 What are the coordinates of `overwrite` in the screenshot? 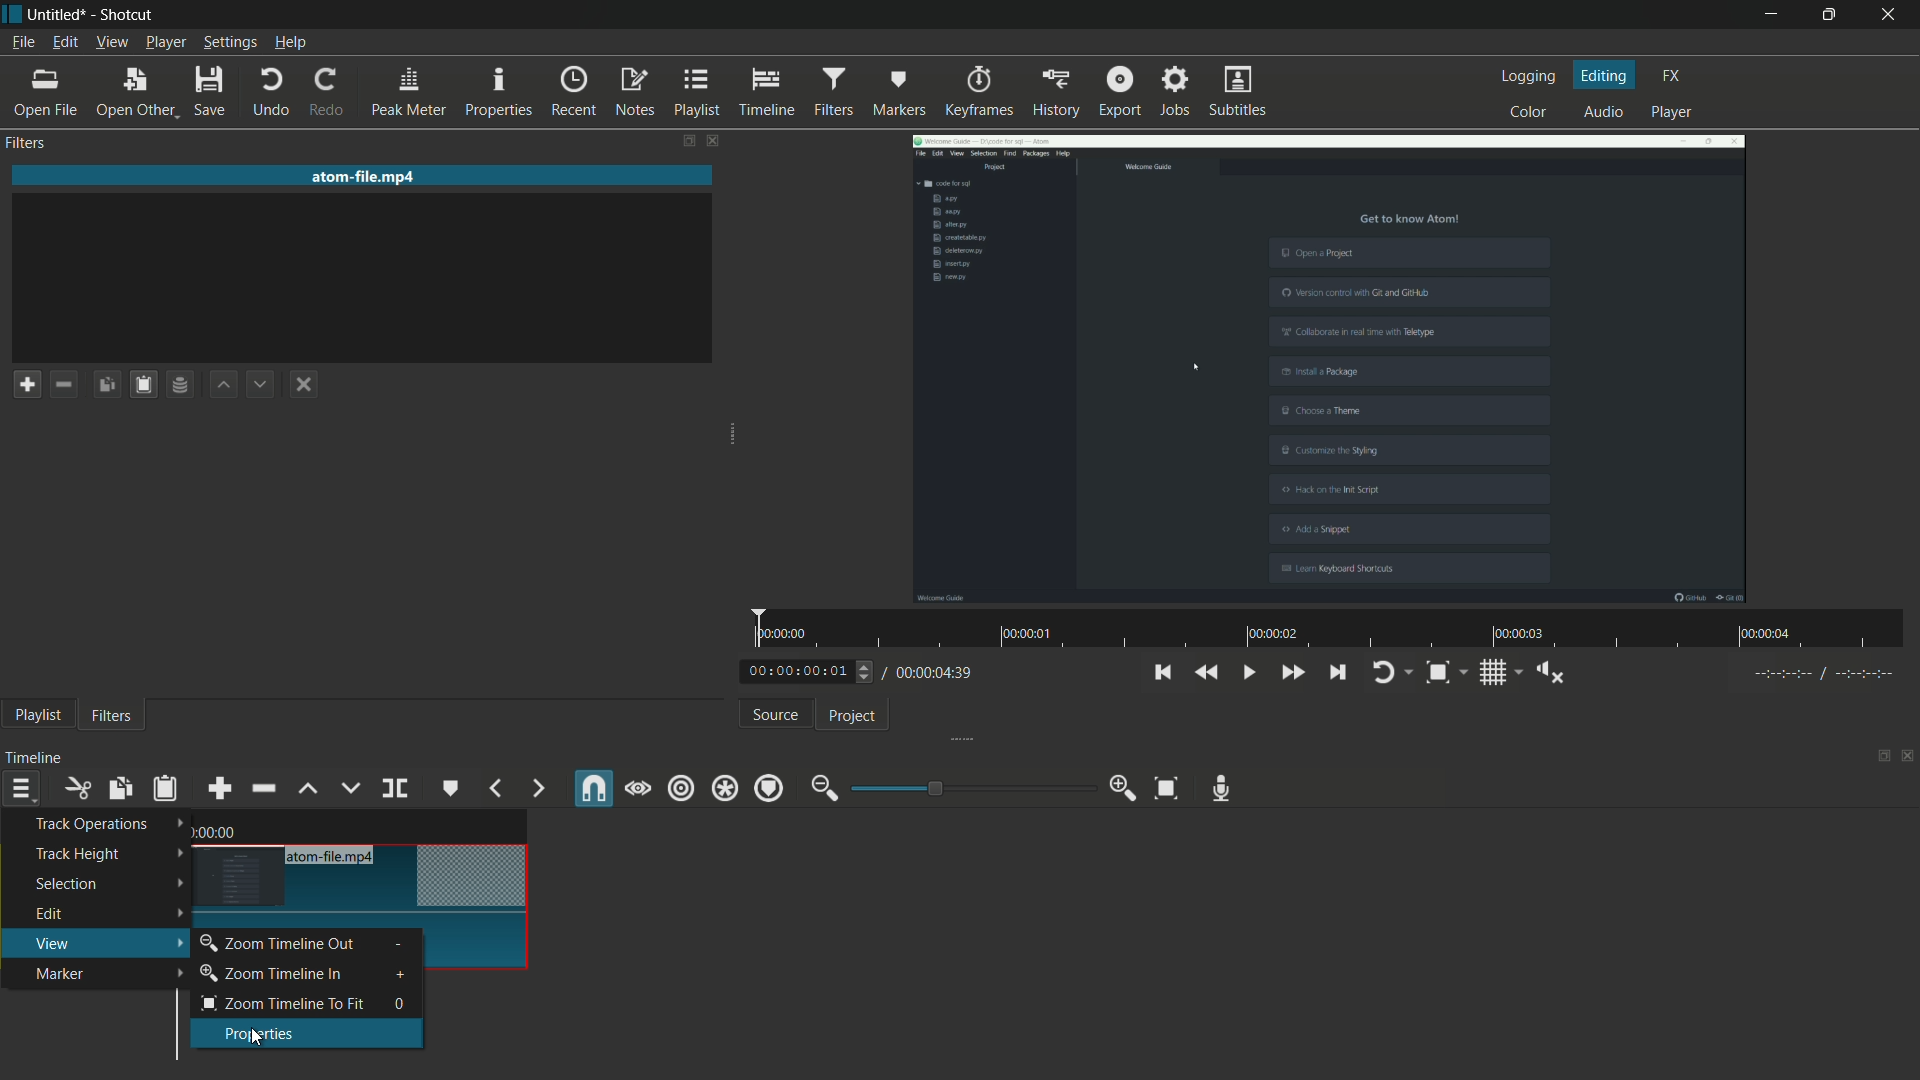 It's located at (349, 787).